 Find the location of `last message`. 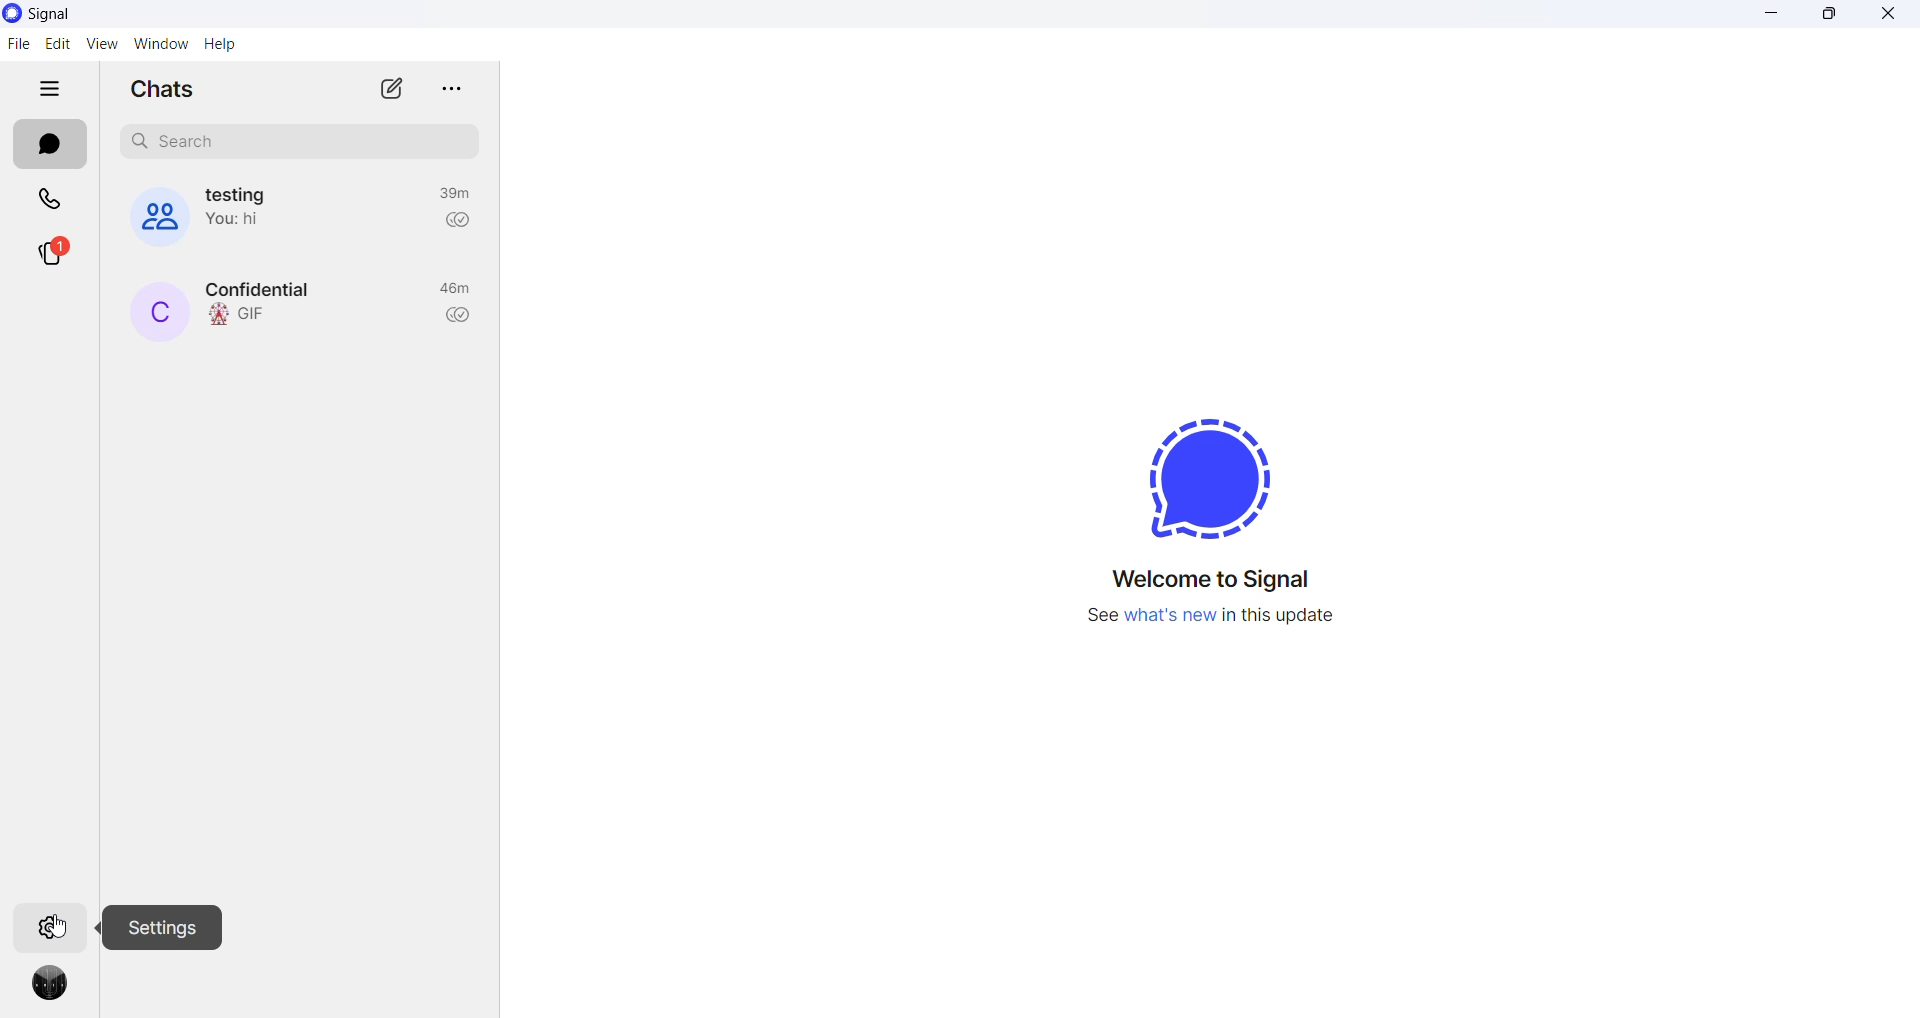

last message is located at coordinates (243, 222).